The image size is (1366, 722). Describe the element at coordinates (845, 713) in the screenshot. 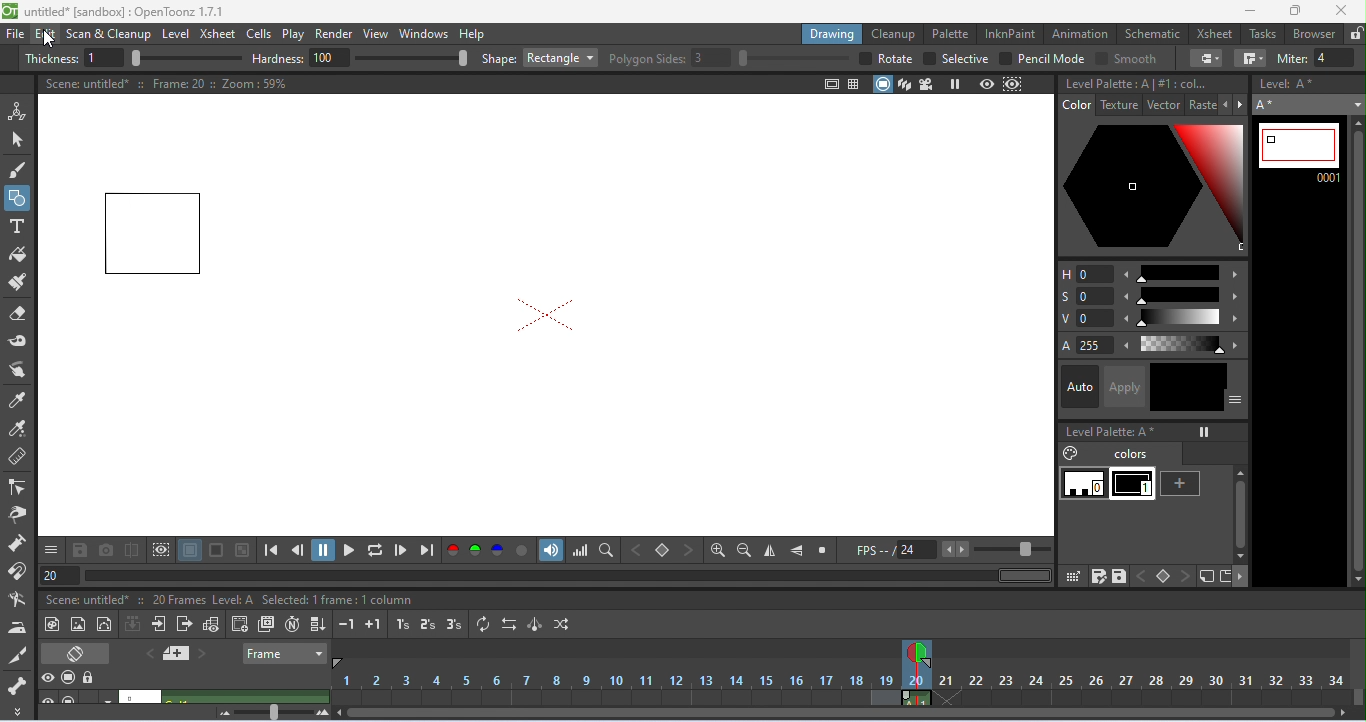

I see `horizontal scroll bar` at that location.